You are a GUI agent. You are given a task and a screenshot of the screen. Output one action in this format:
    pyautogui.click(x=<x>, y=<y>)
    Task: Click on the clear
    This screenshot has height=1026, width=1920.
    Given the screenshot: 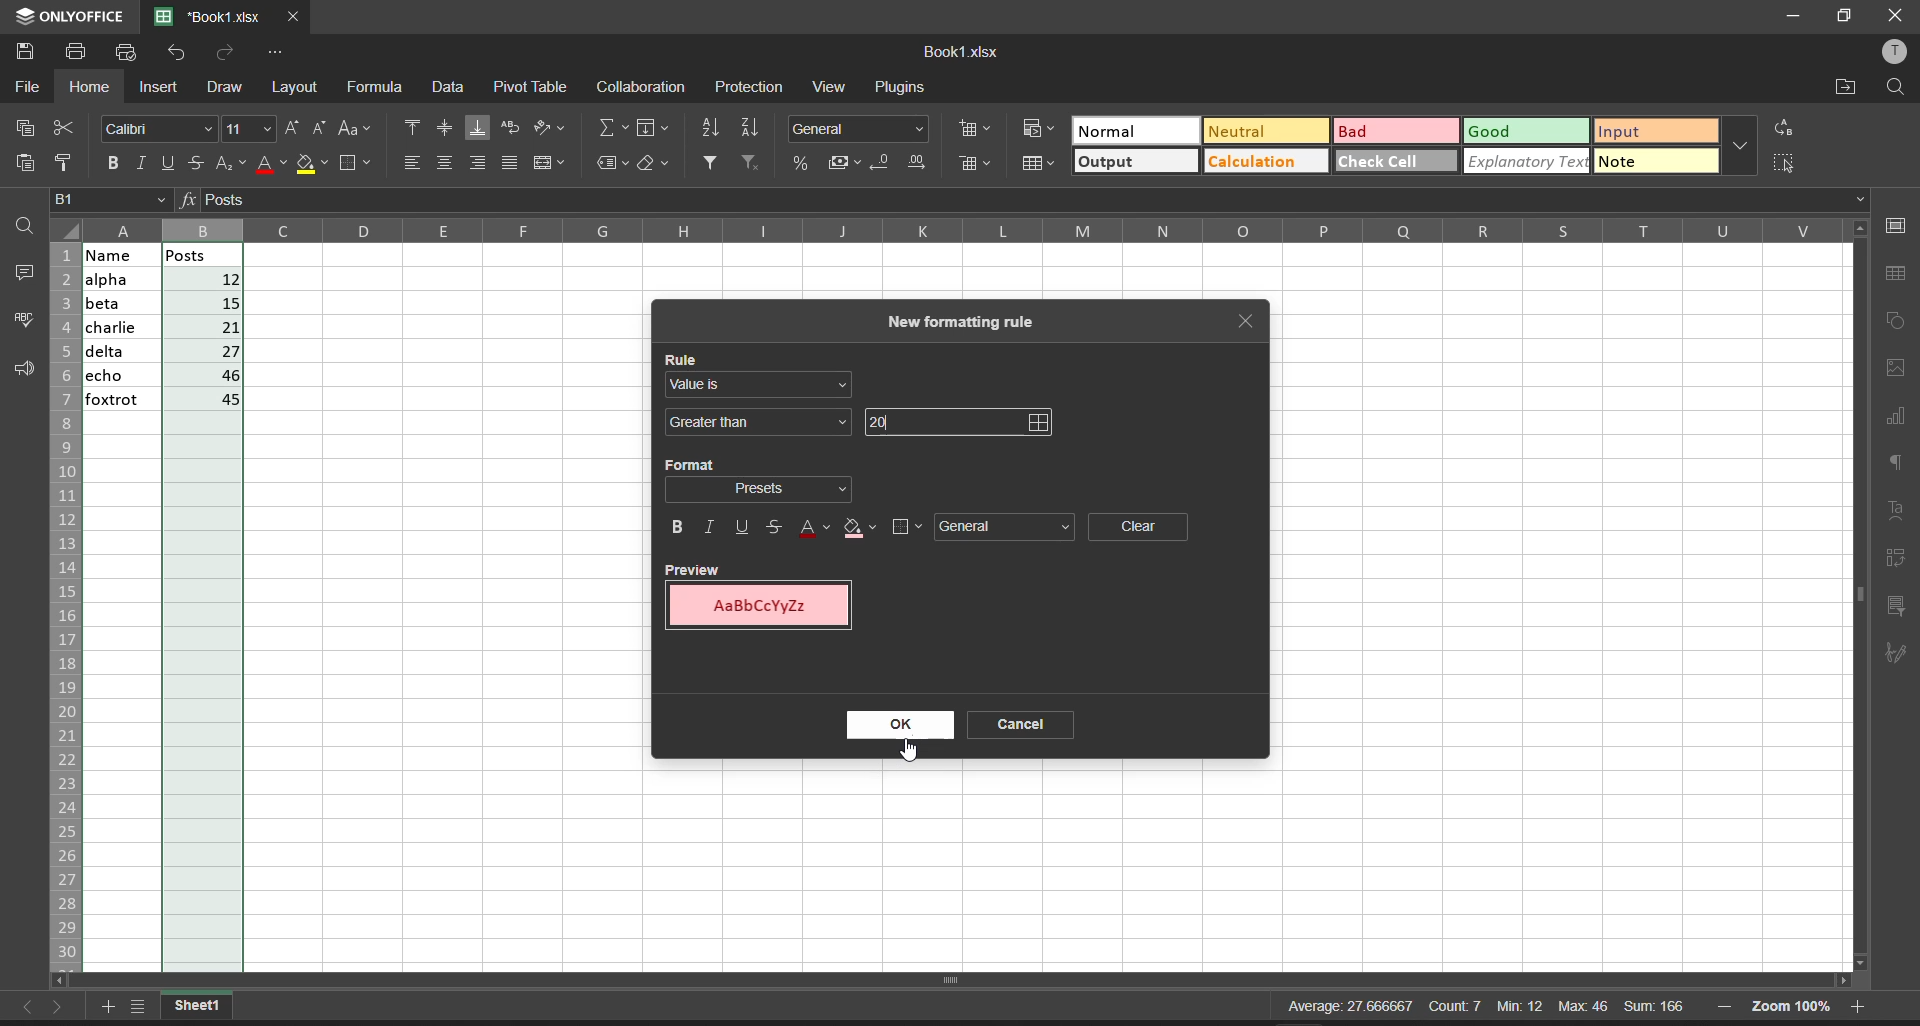 What is the action you would take?
    pyautogui.click(x=1140, y=528)
    